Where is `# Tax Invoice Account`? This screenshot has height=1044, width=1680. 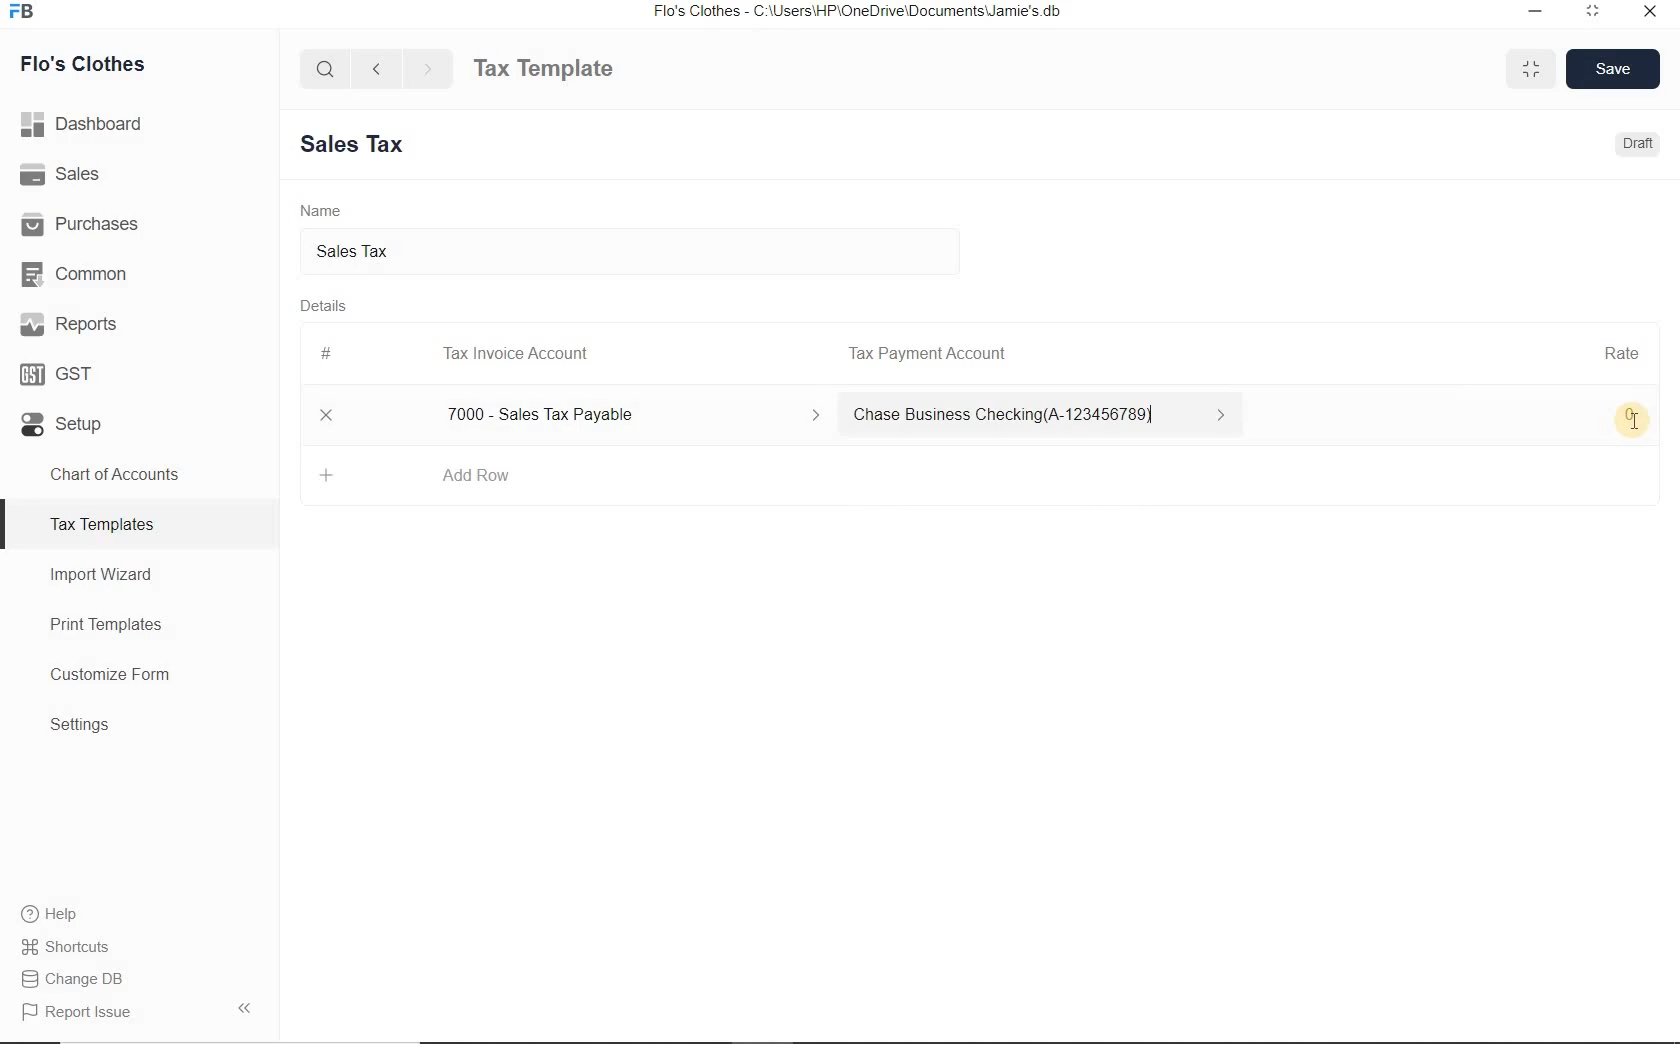 # Tax Invoice Account is located at coordinates (457, 355).